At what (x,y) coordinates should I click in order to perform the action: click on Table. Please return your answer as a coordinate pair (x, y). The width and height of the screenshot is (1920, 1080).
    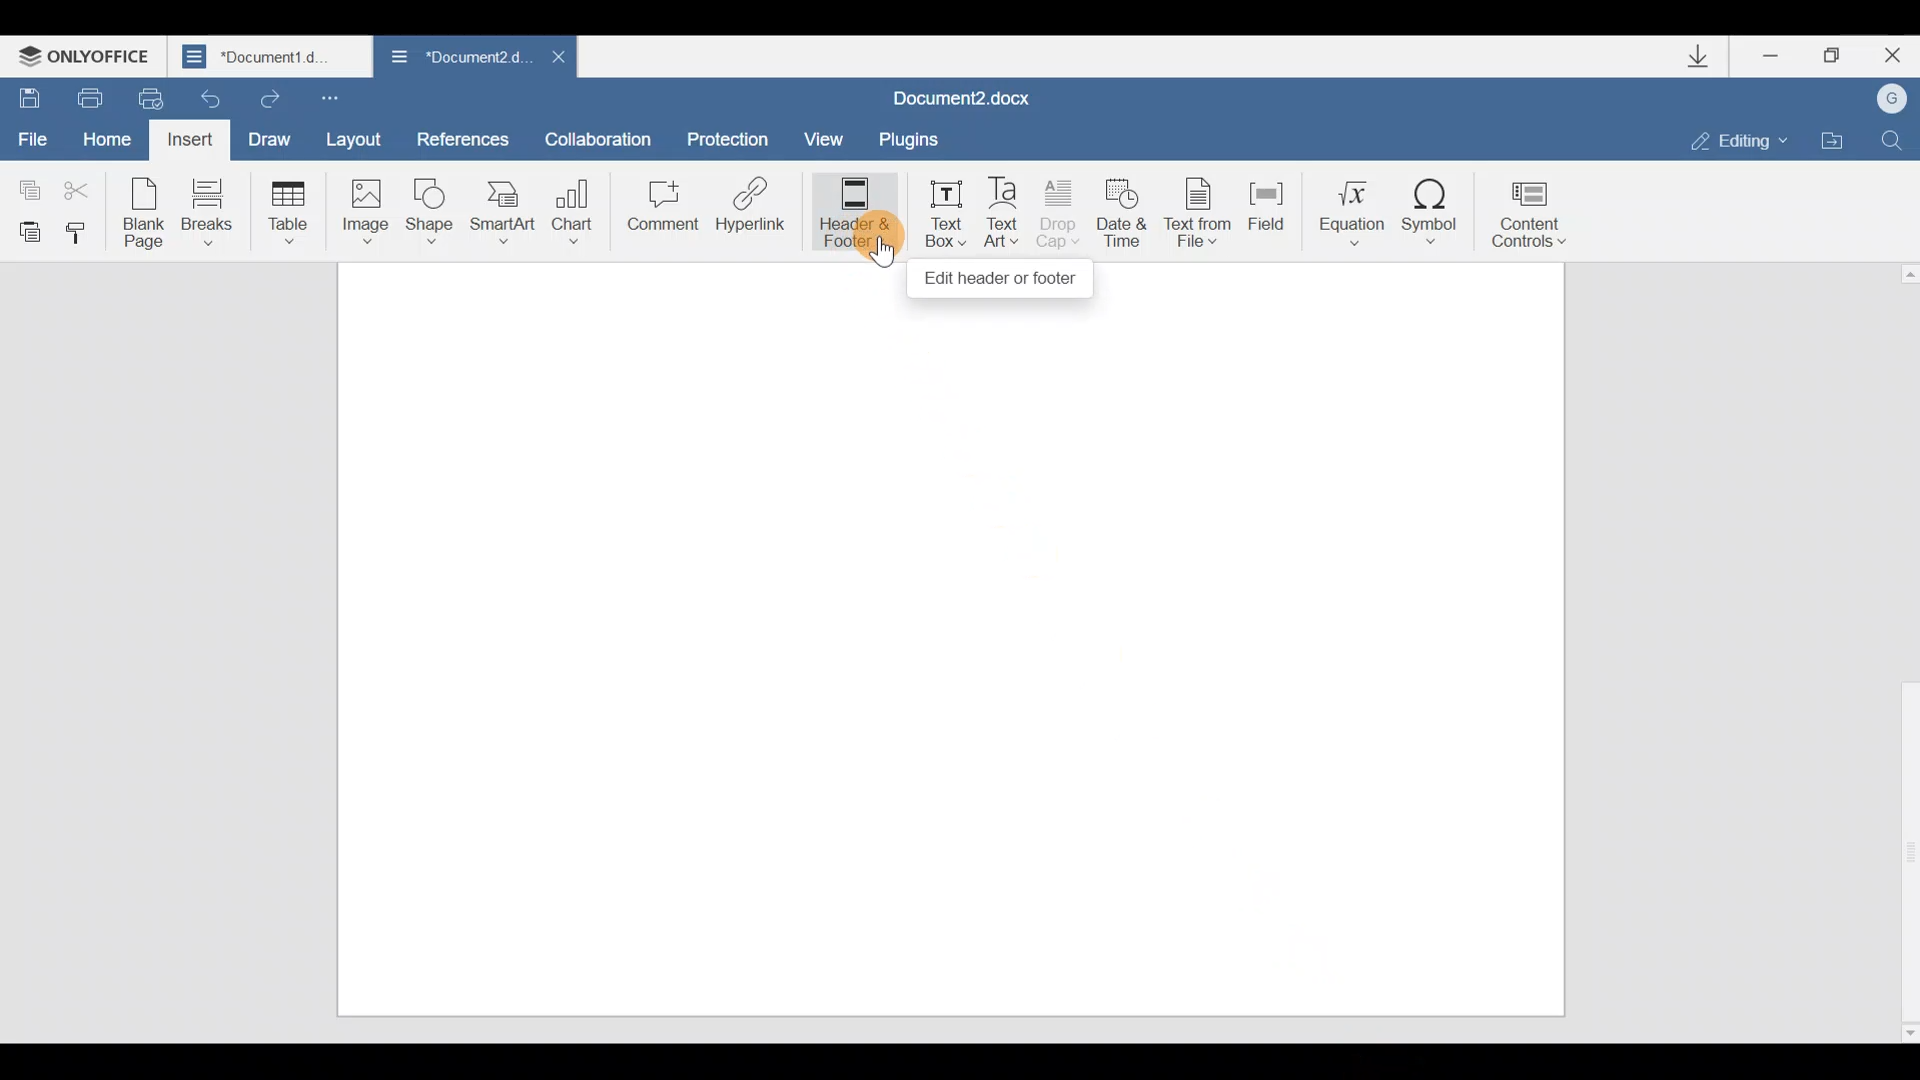
    Looking at the image, I should click on (283, 211).